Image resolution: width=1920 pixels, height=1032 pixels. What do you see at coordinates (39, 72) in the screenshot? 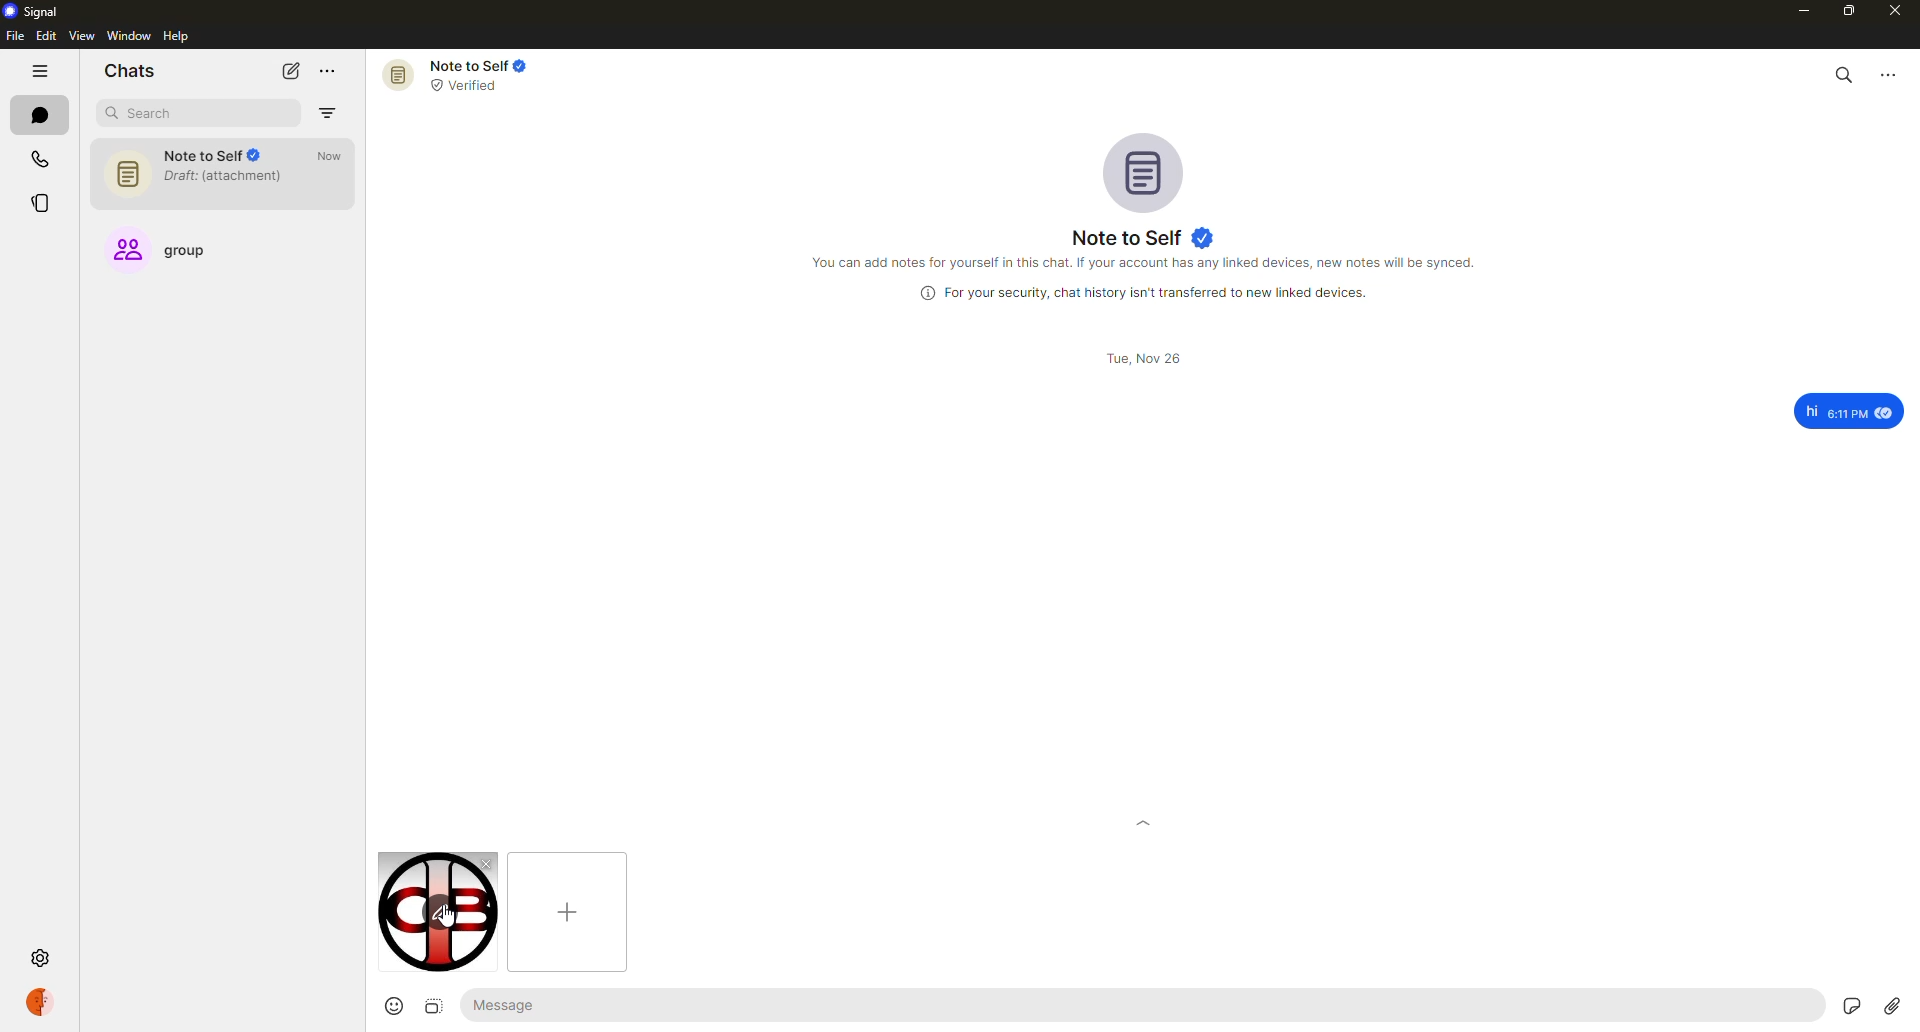
I see `hide tabs` at bounding box center [39, 72].